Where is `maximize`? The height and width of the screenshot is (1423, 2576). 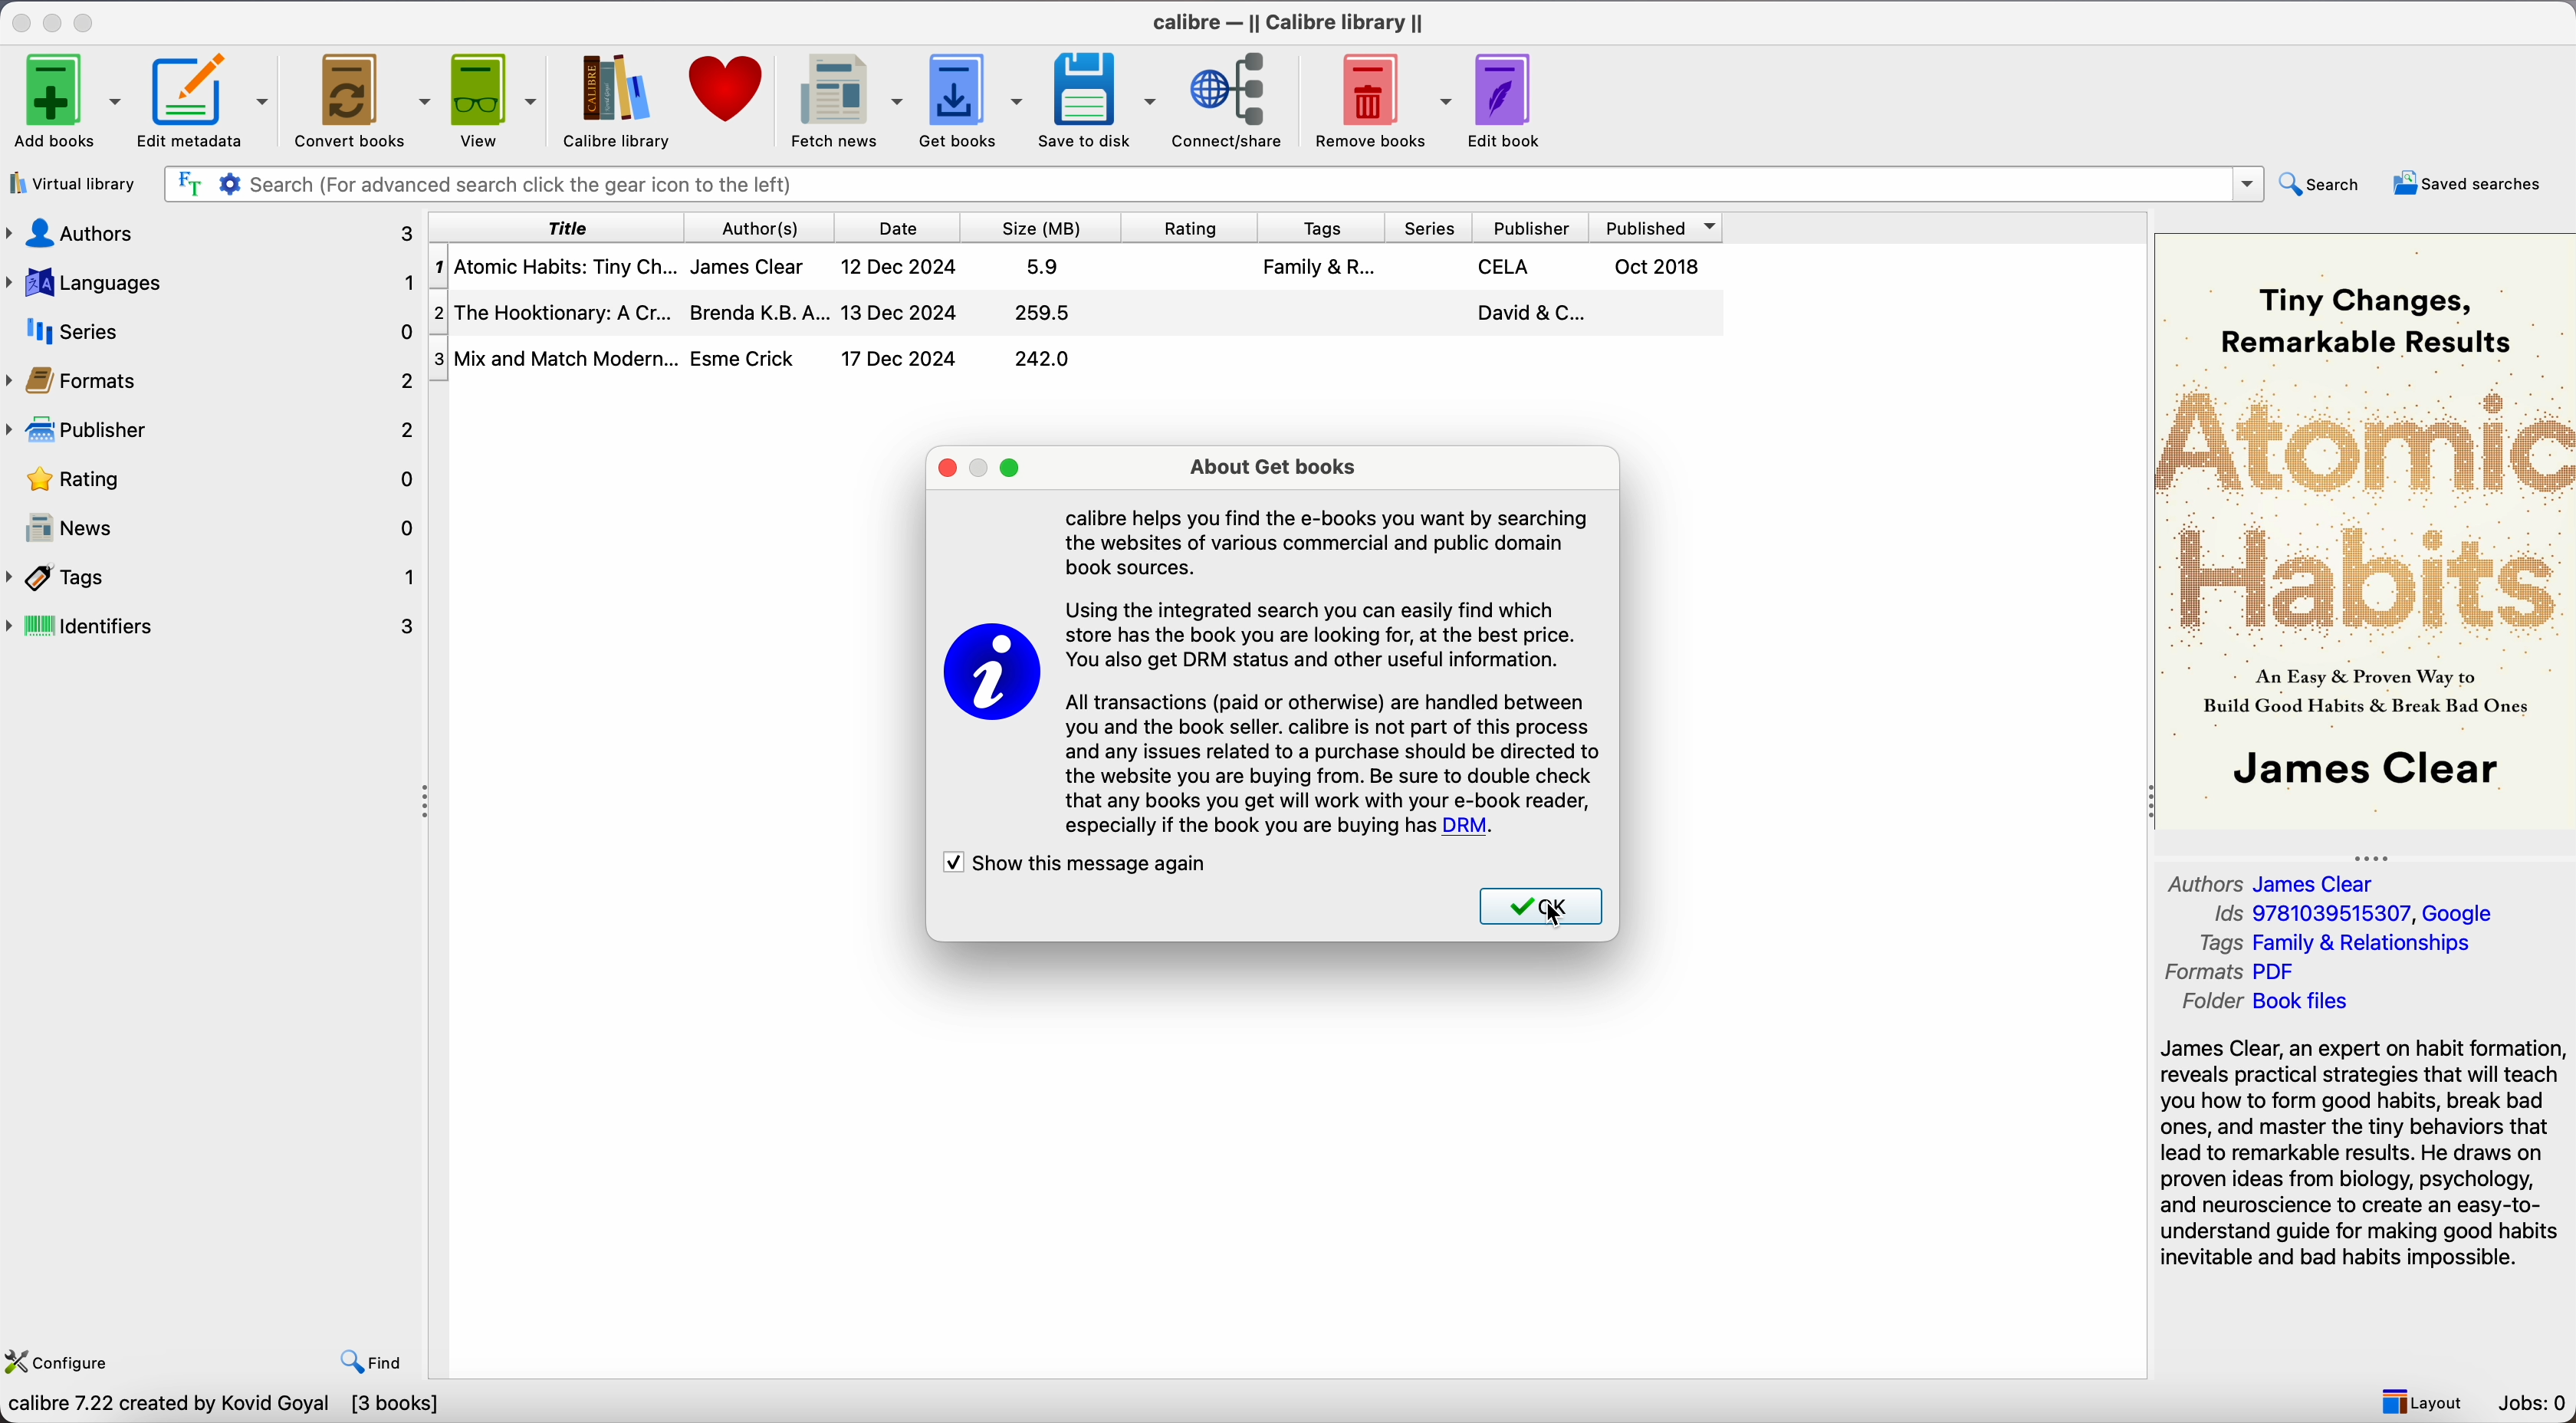
maximize is located at coordinates (88, 19).